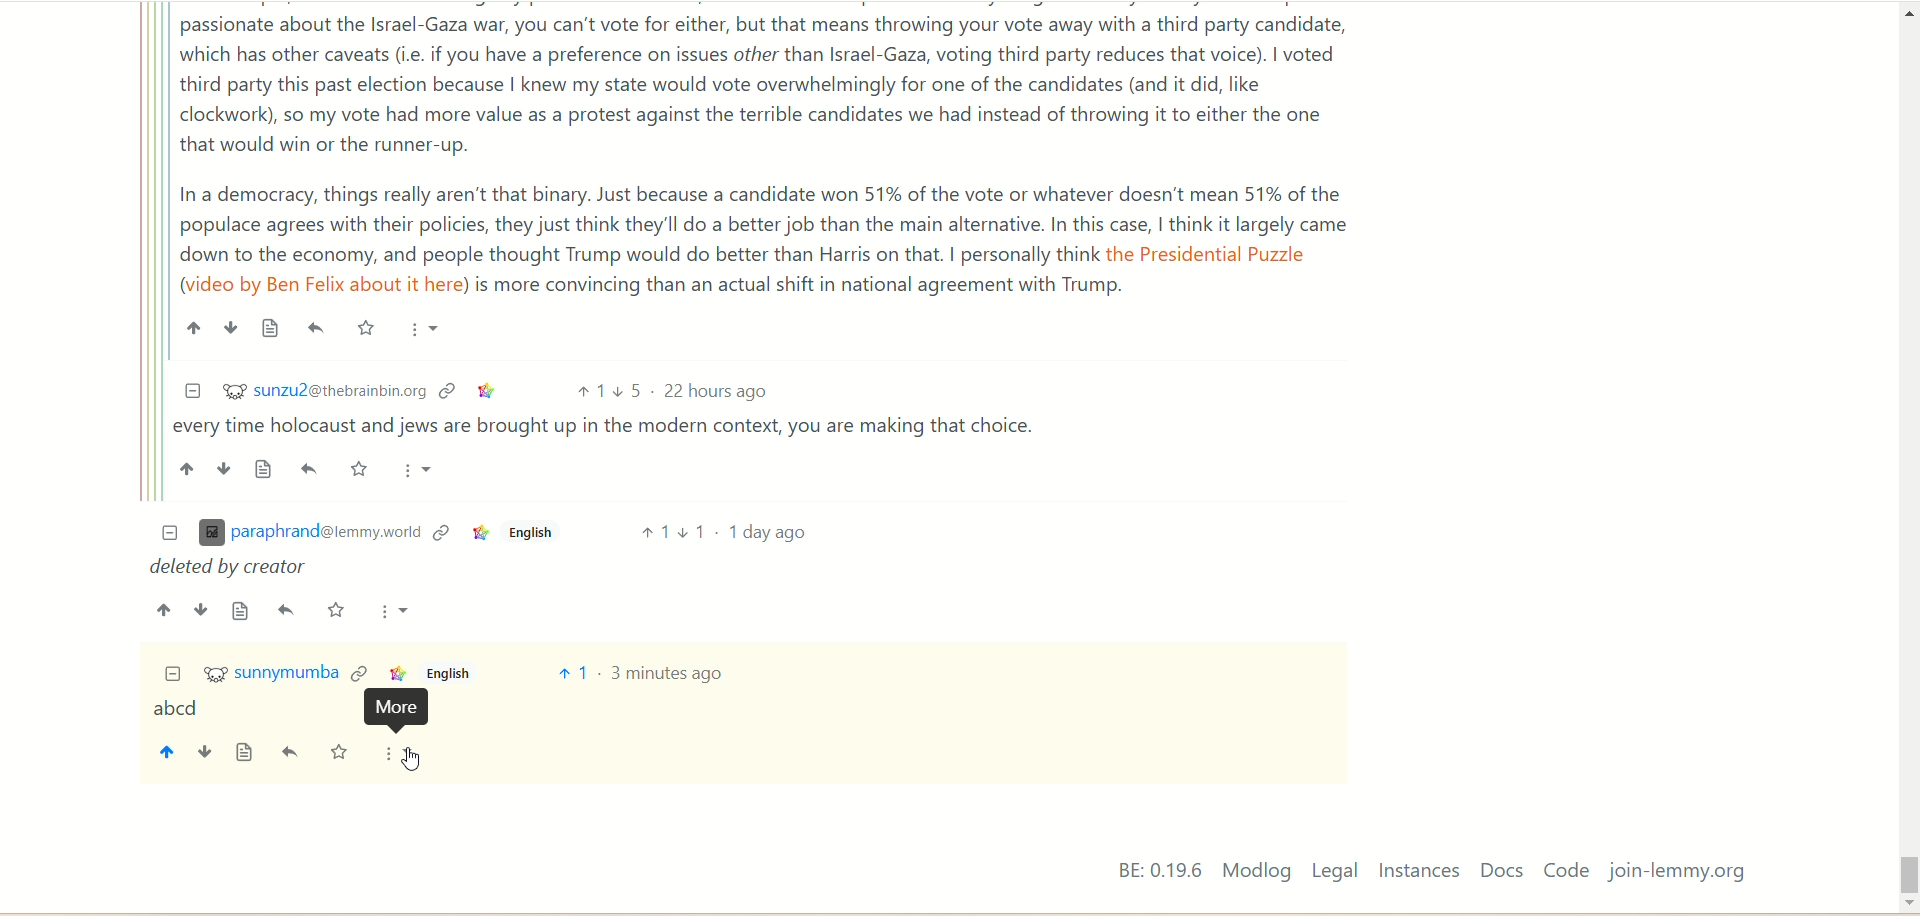 Image resolution: width=1920 pixels, height=916 pixels. What do you see at coordinates (361, 469) in the screenshot?
I see `Starred` at bounding box center [361, 469].